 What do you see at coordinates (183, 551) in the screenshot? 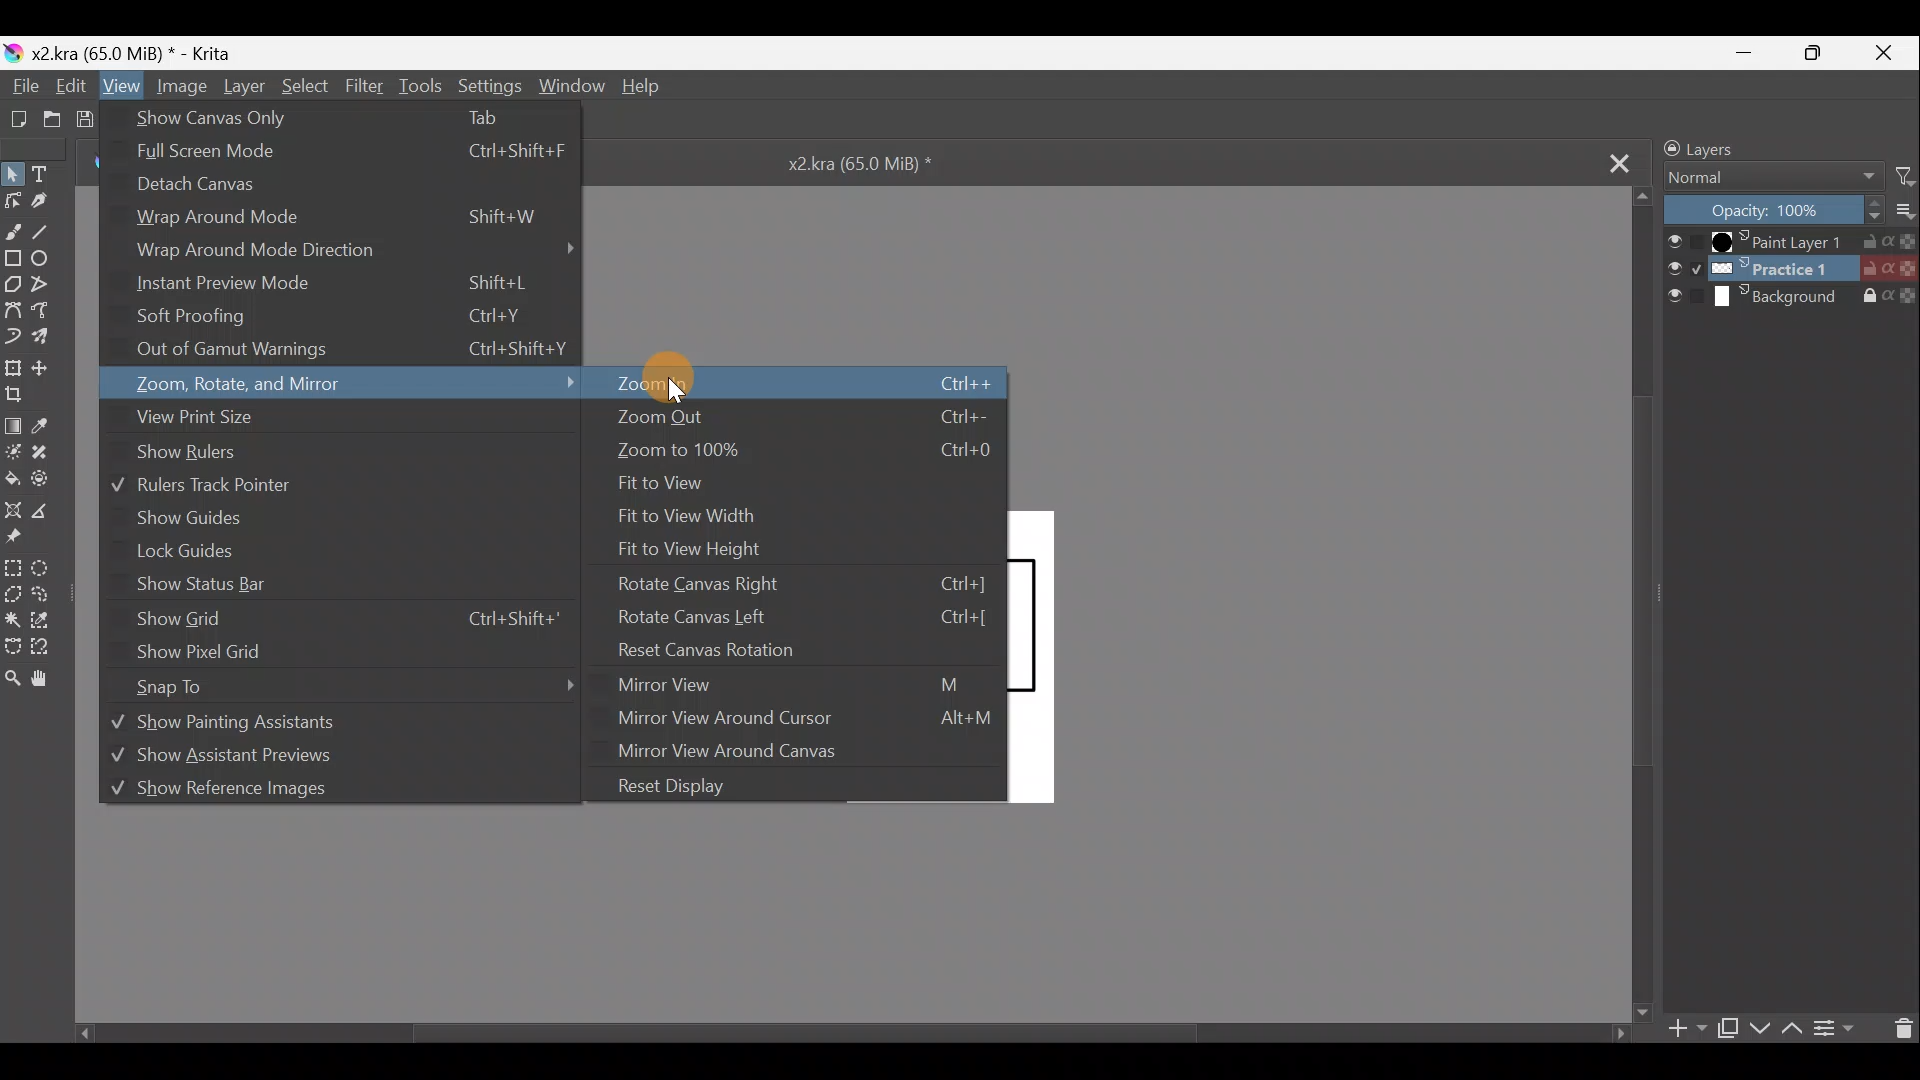
I see `Lock guides` at bounding box center [183, 551].